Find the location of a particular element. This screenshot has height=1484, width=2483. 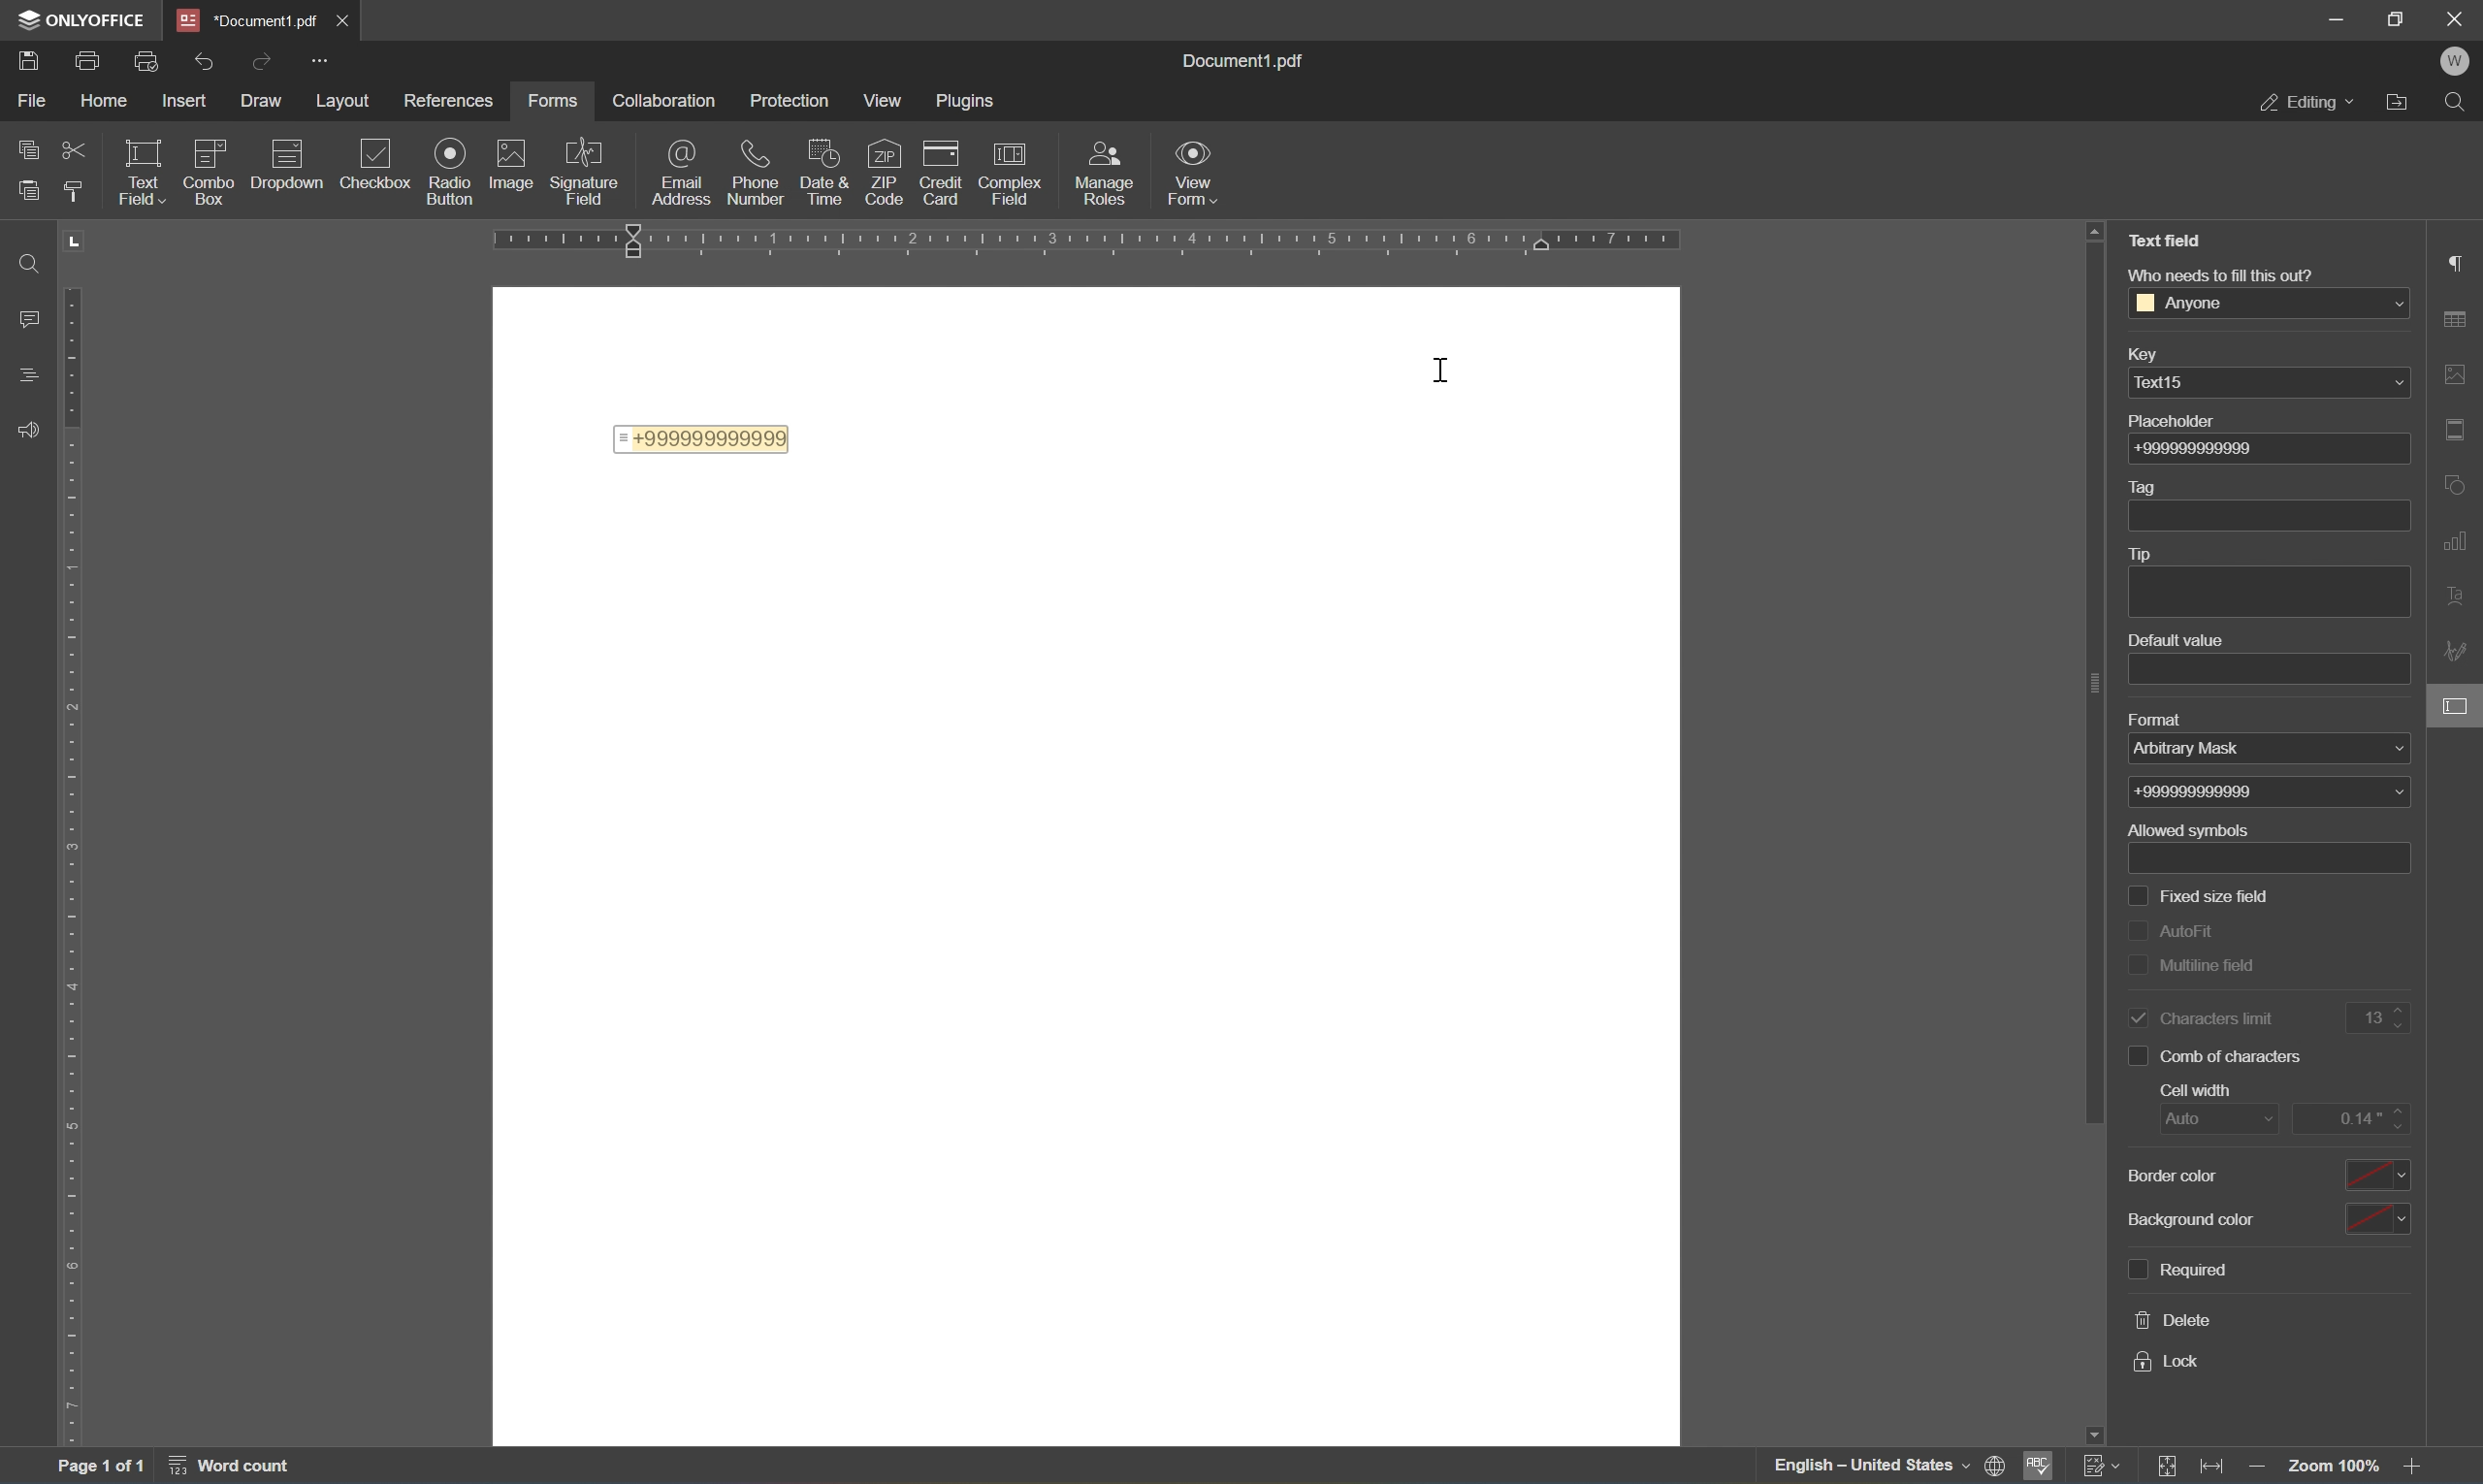

protection is located at coordinates (795, 104).